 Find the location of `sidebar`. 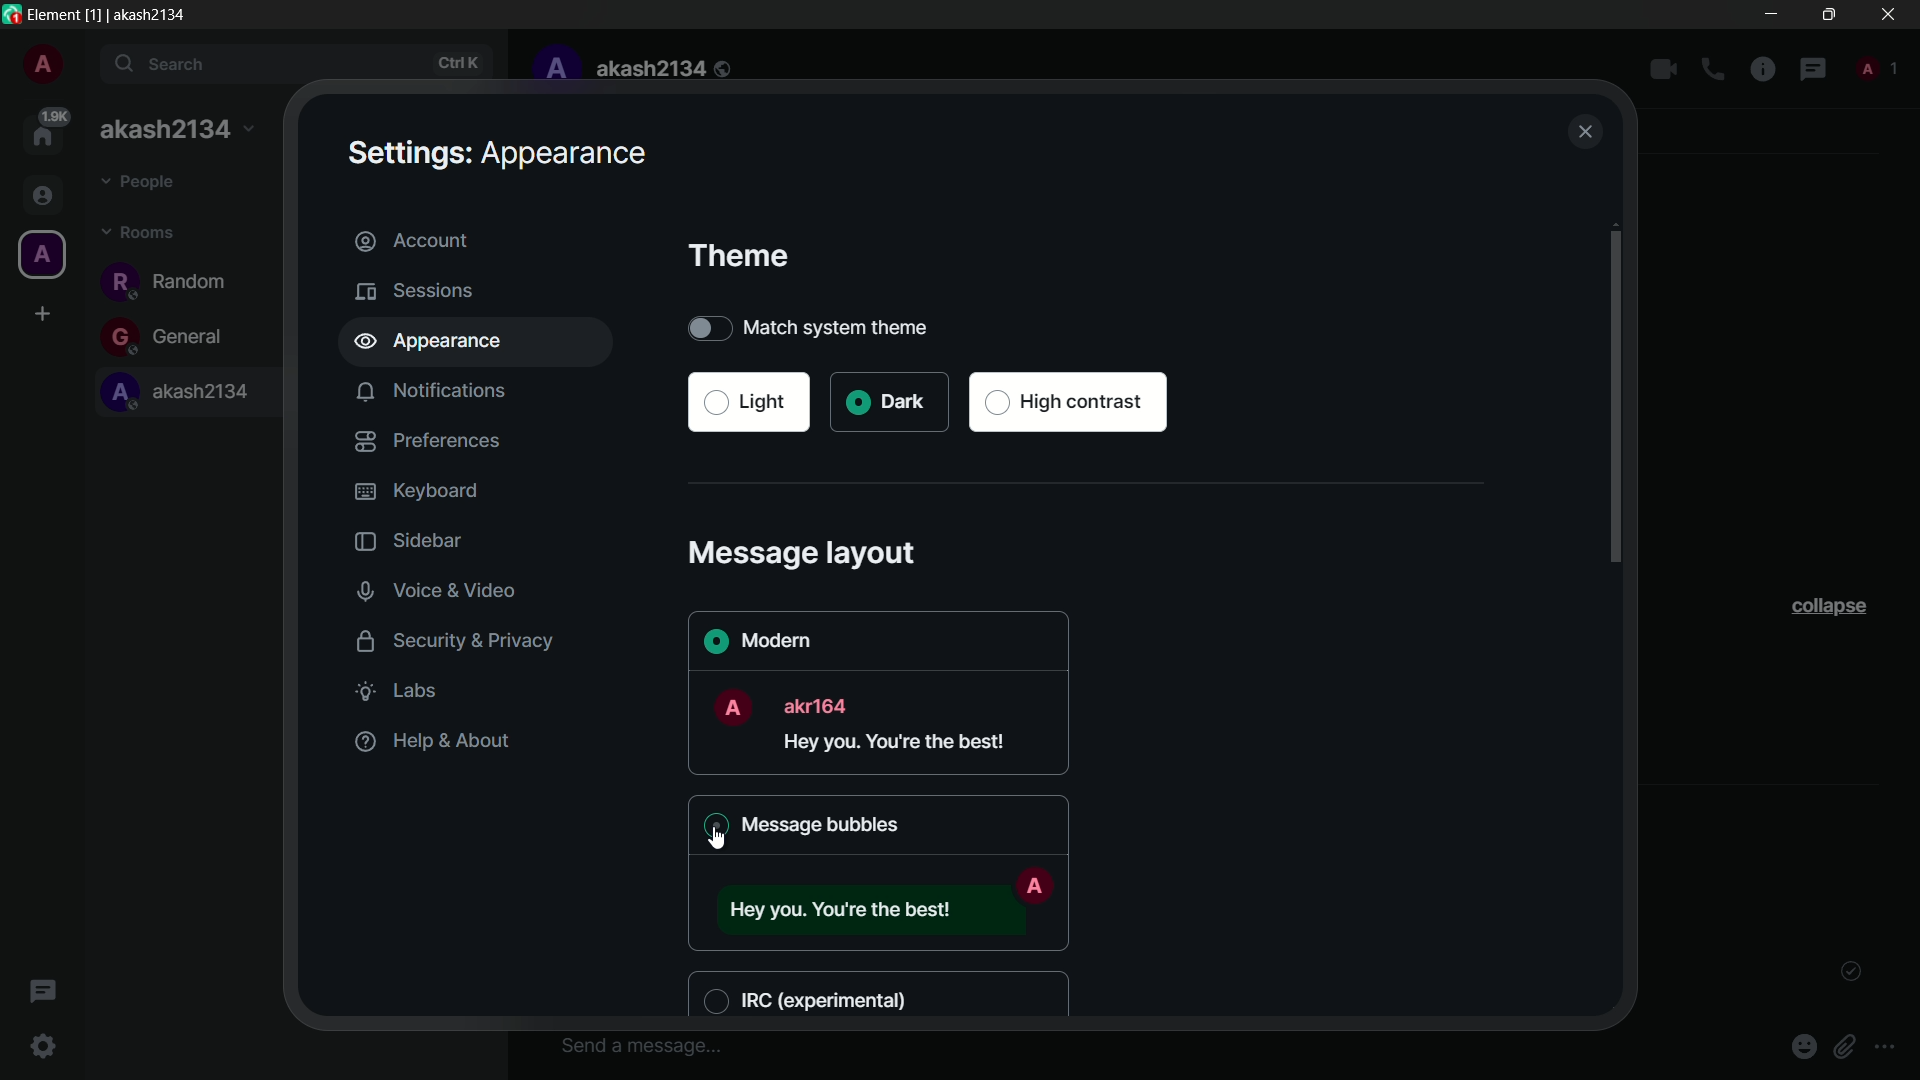

sidebar is located at coordinates (404, 542).